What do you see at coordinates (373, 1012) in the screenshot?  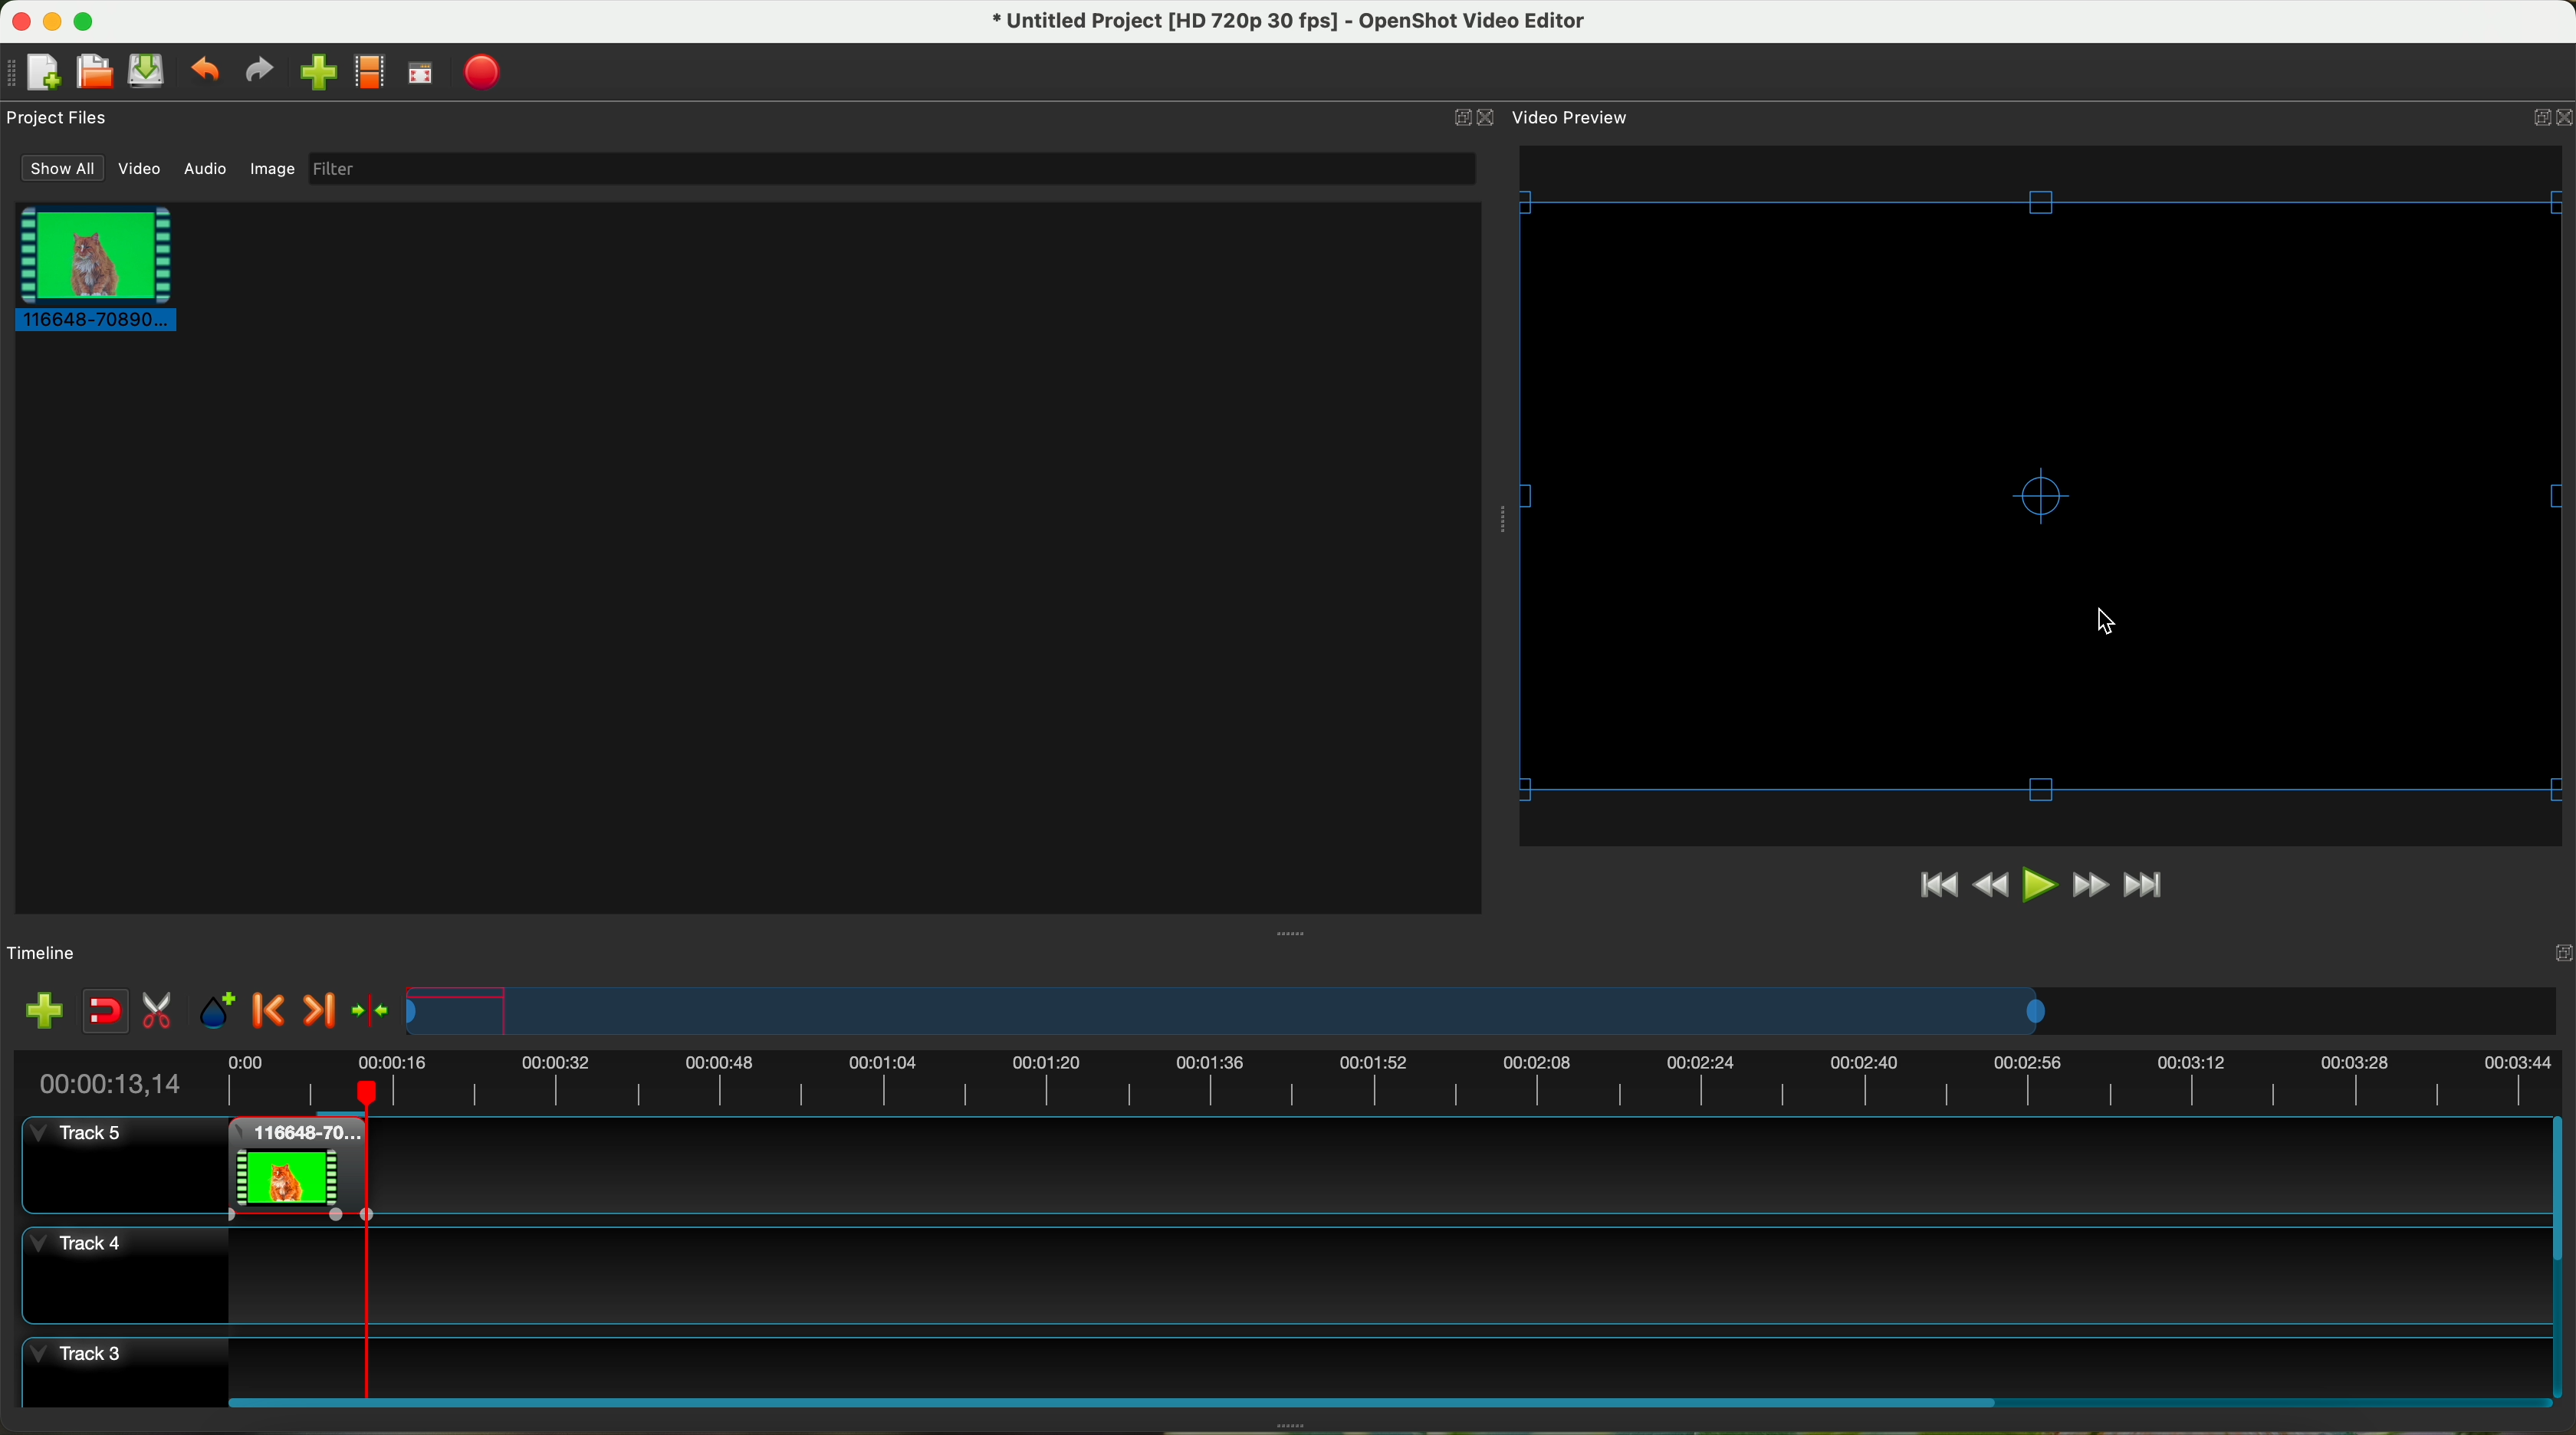 I see `center the timeline on the playhead` at bounding box center [373, 1012].